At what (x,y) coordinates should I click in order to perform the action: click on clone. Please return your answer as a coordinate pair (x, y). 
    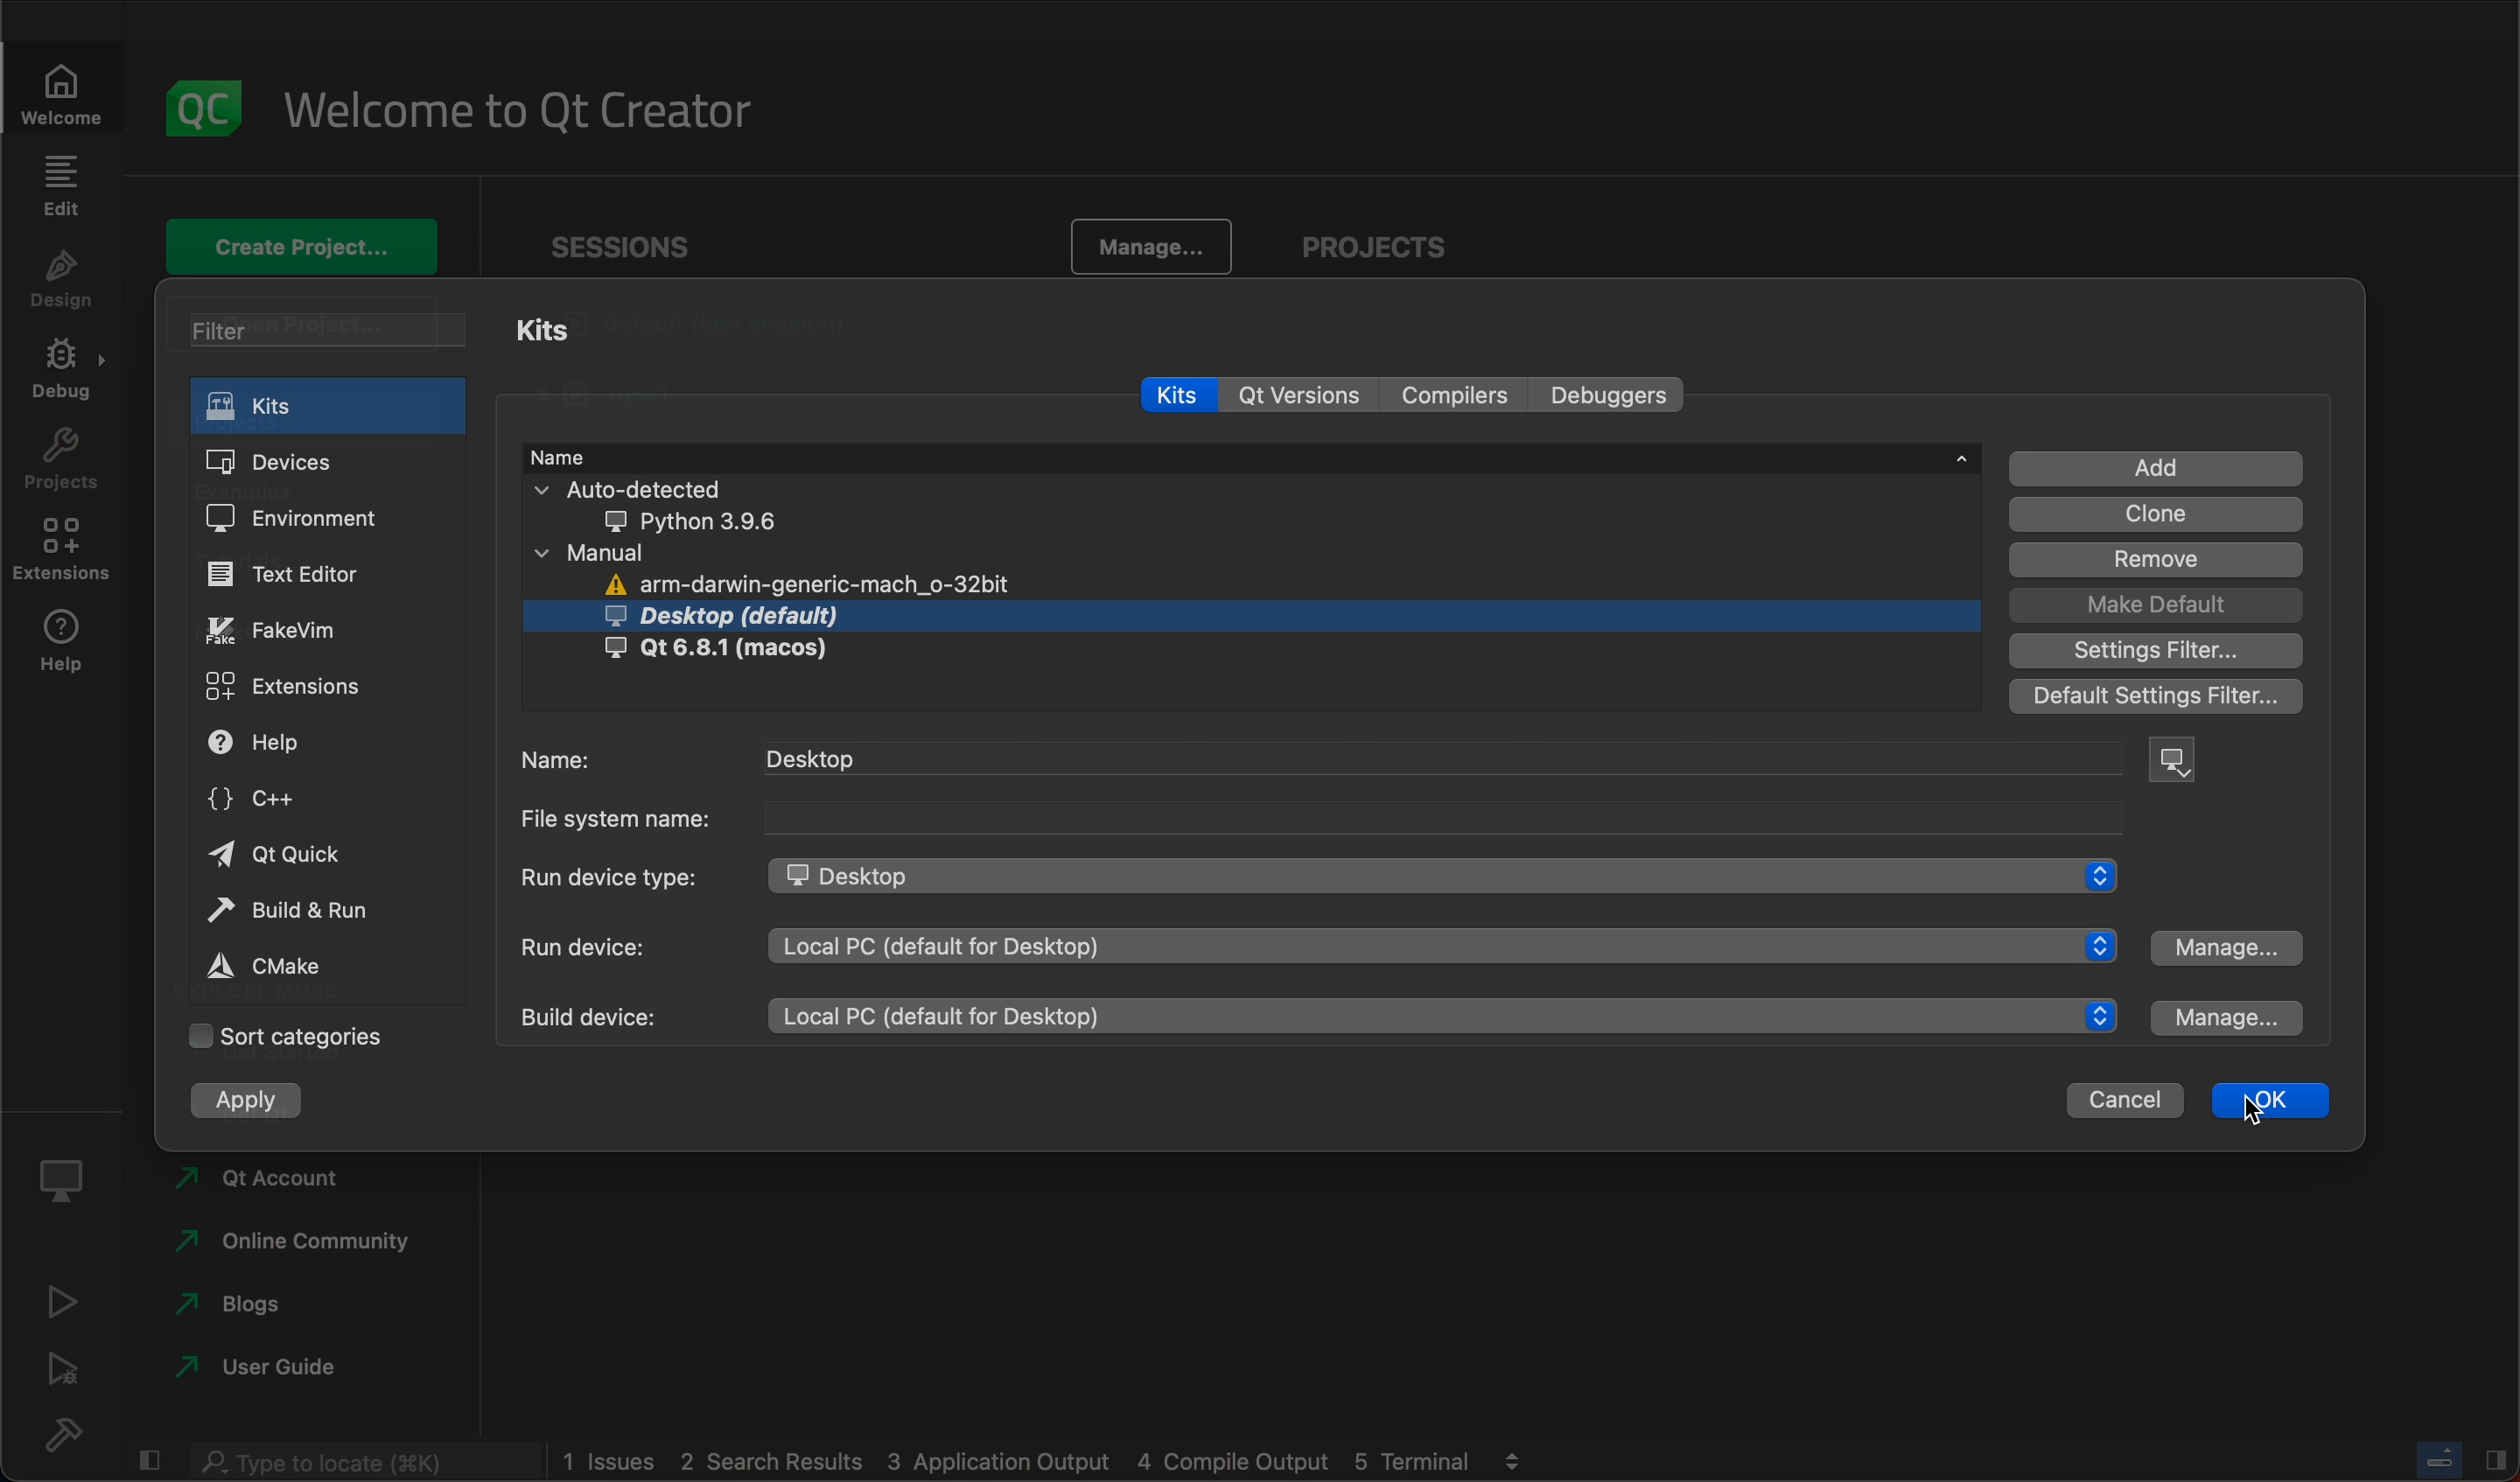
    Looking at the image, I should click on (2157, 517).